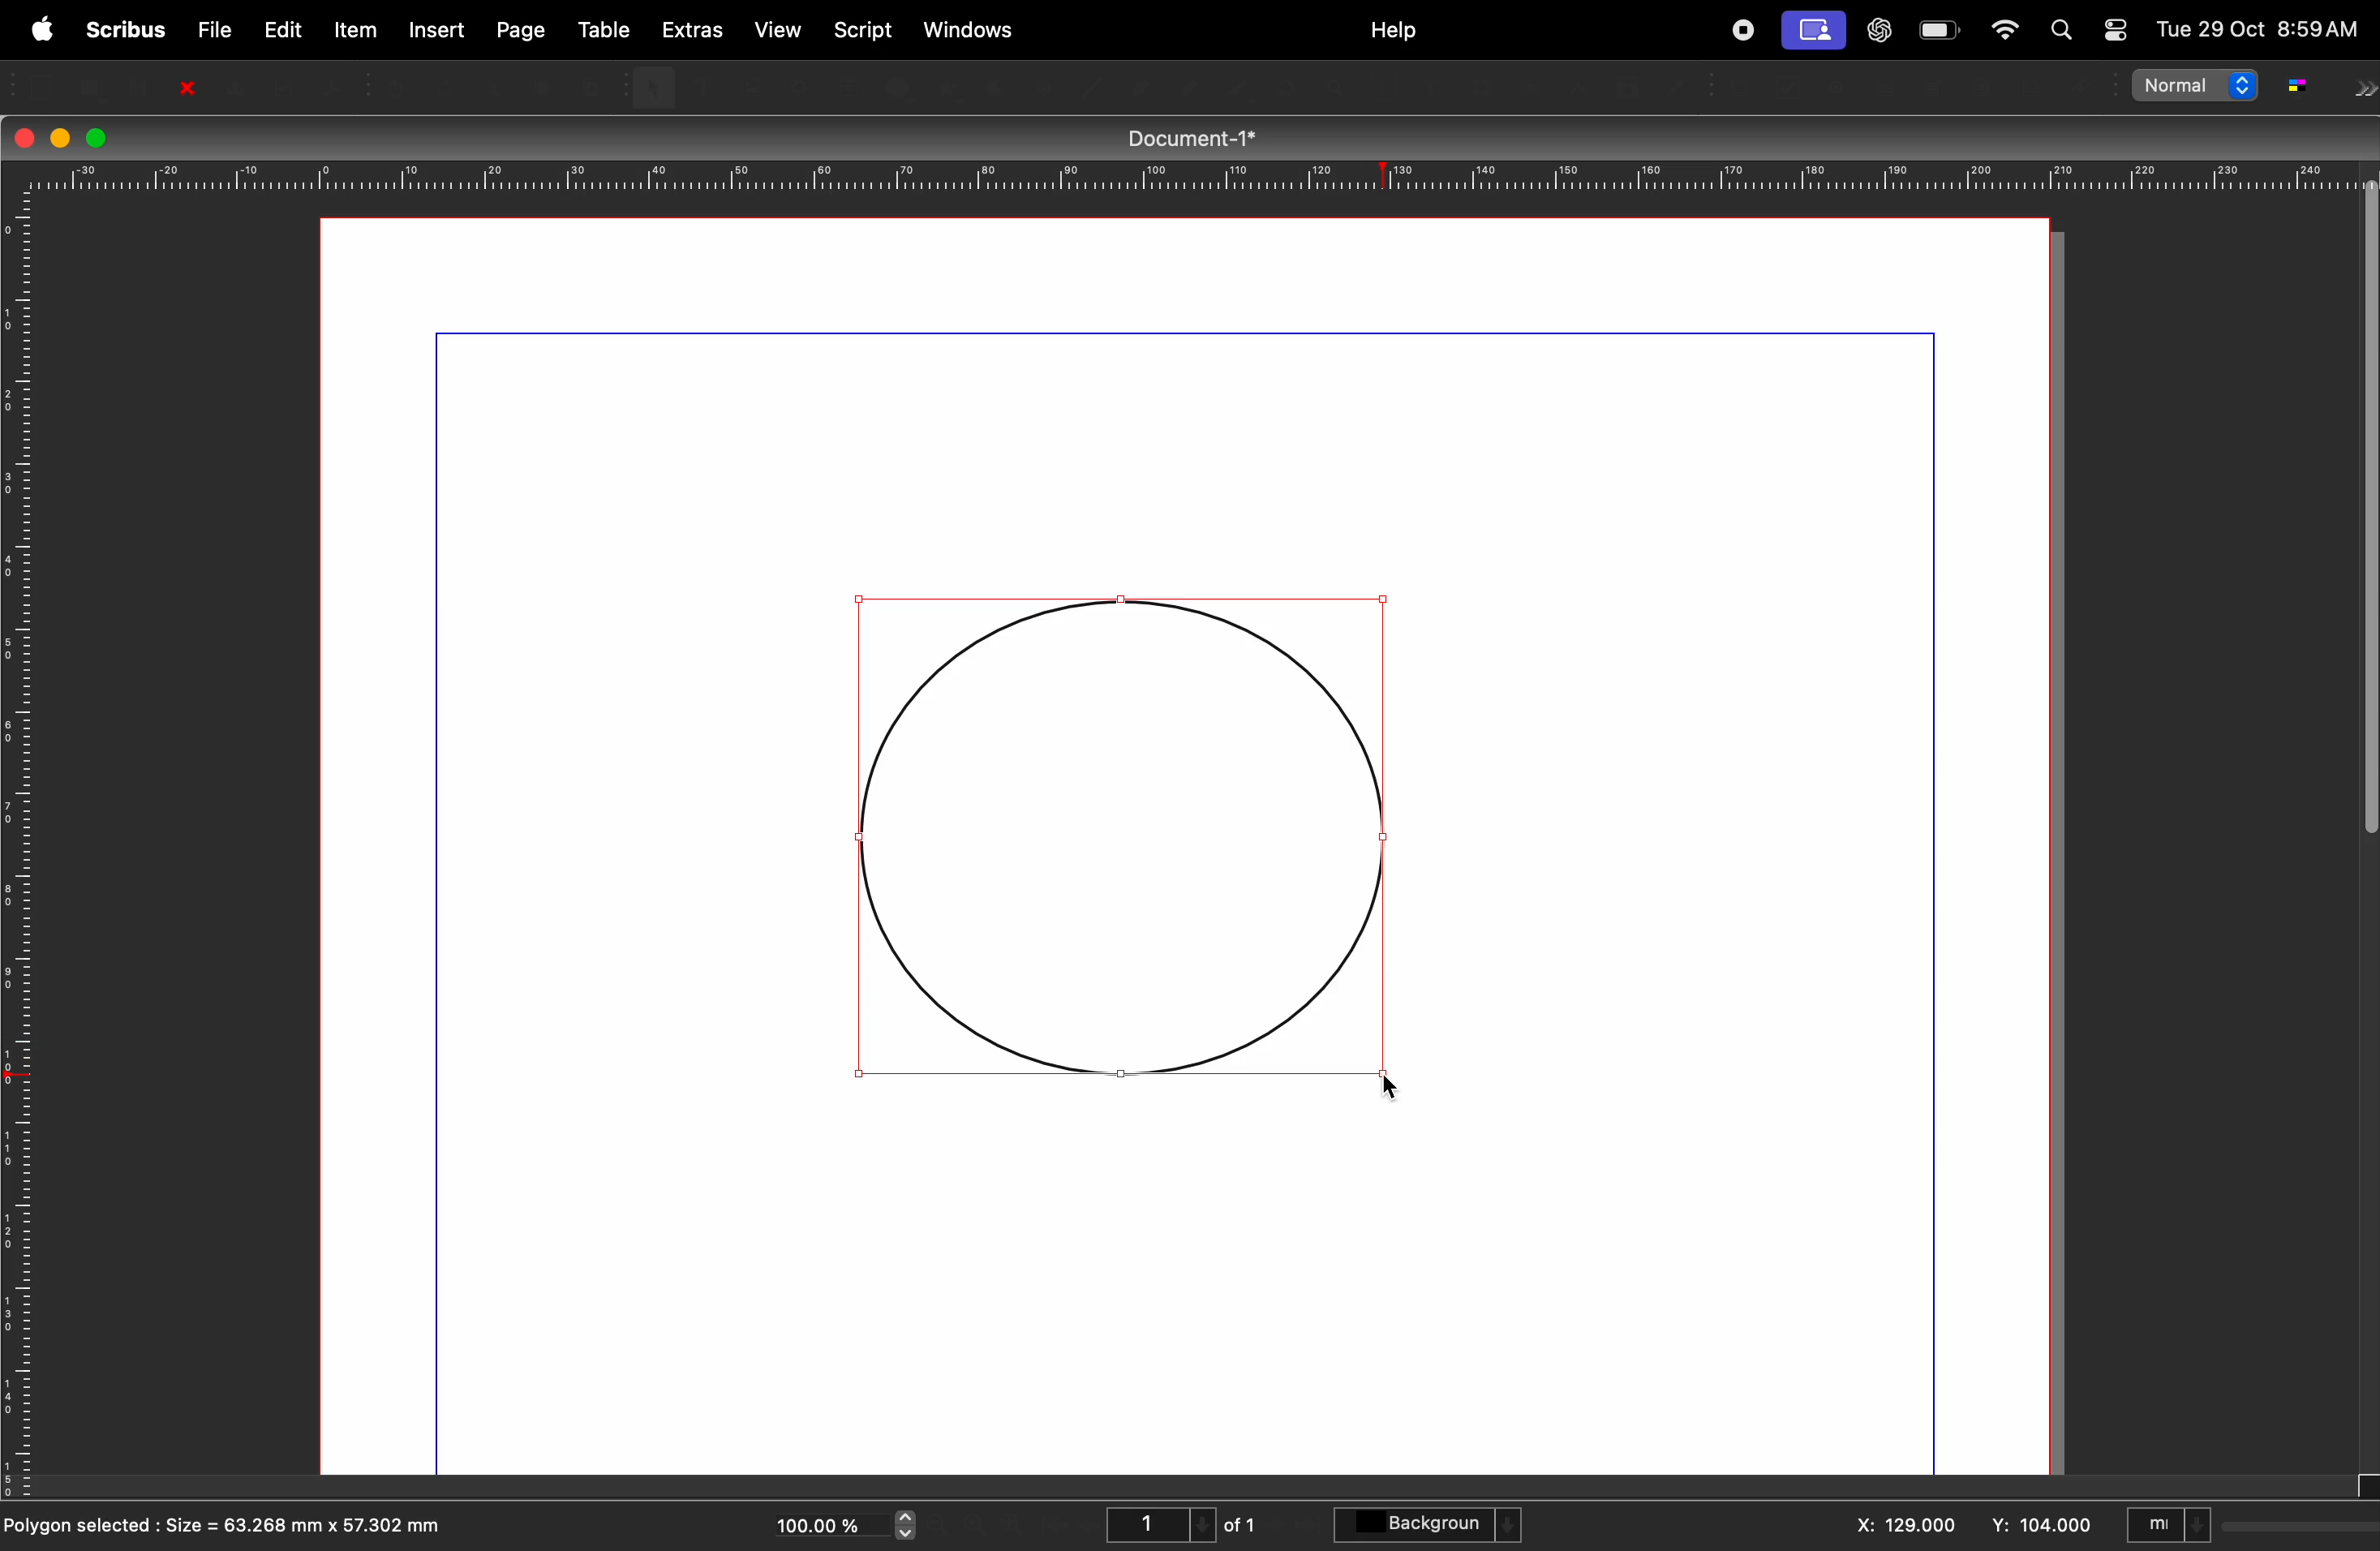 The height and width of the screenshot is (1551, 2380). I want to click on Spiral, so click(1043, 86).